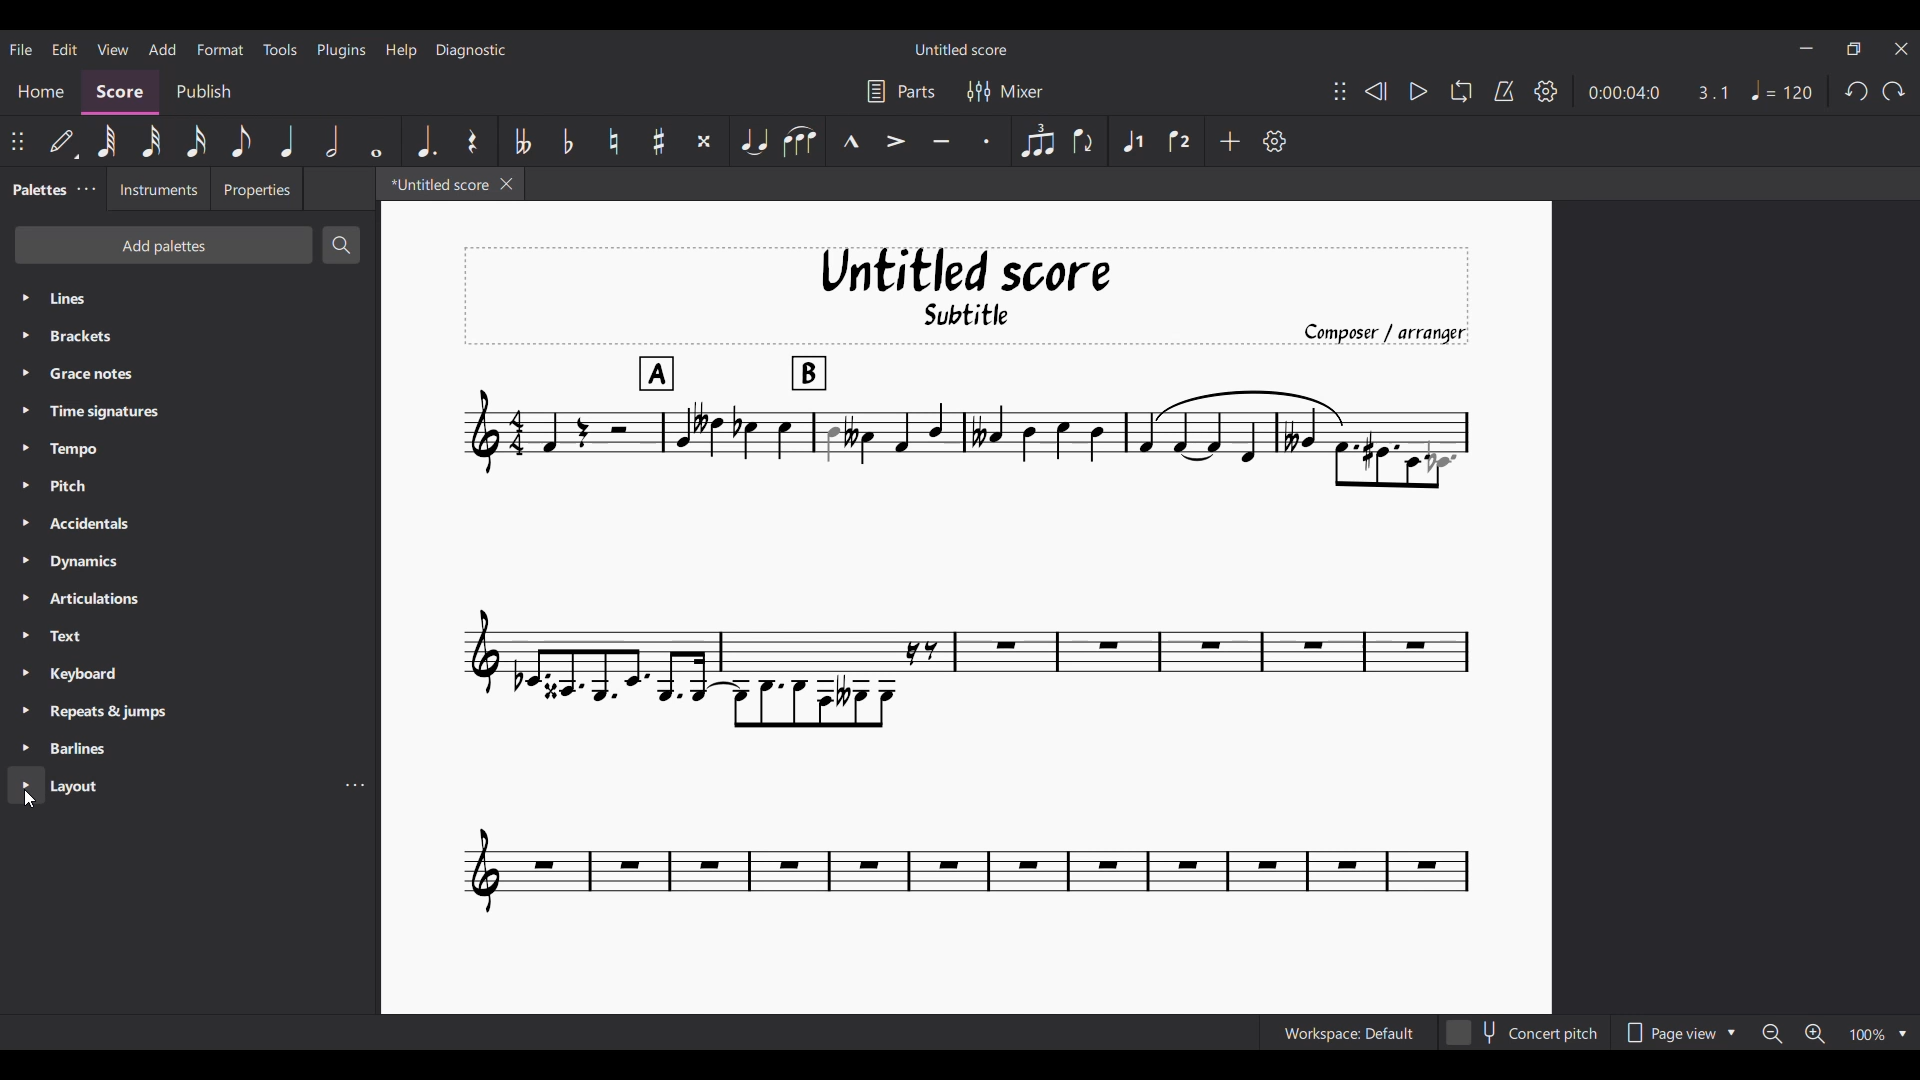 The height and width of the screenshot is (1080, 1920). Describe the element at coordinates (1349, 1032) in the screenshot. I see `Workspace: Default` at that location.